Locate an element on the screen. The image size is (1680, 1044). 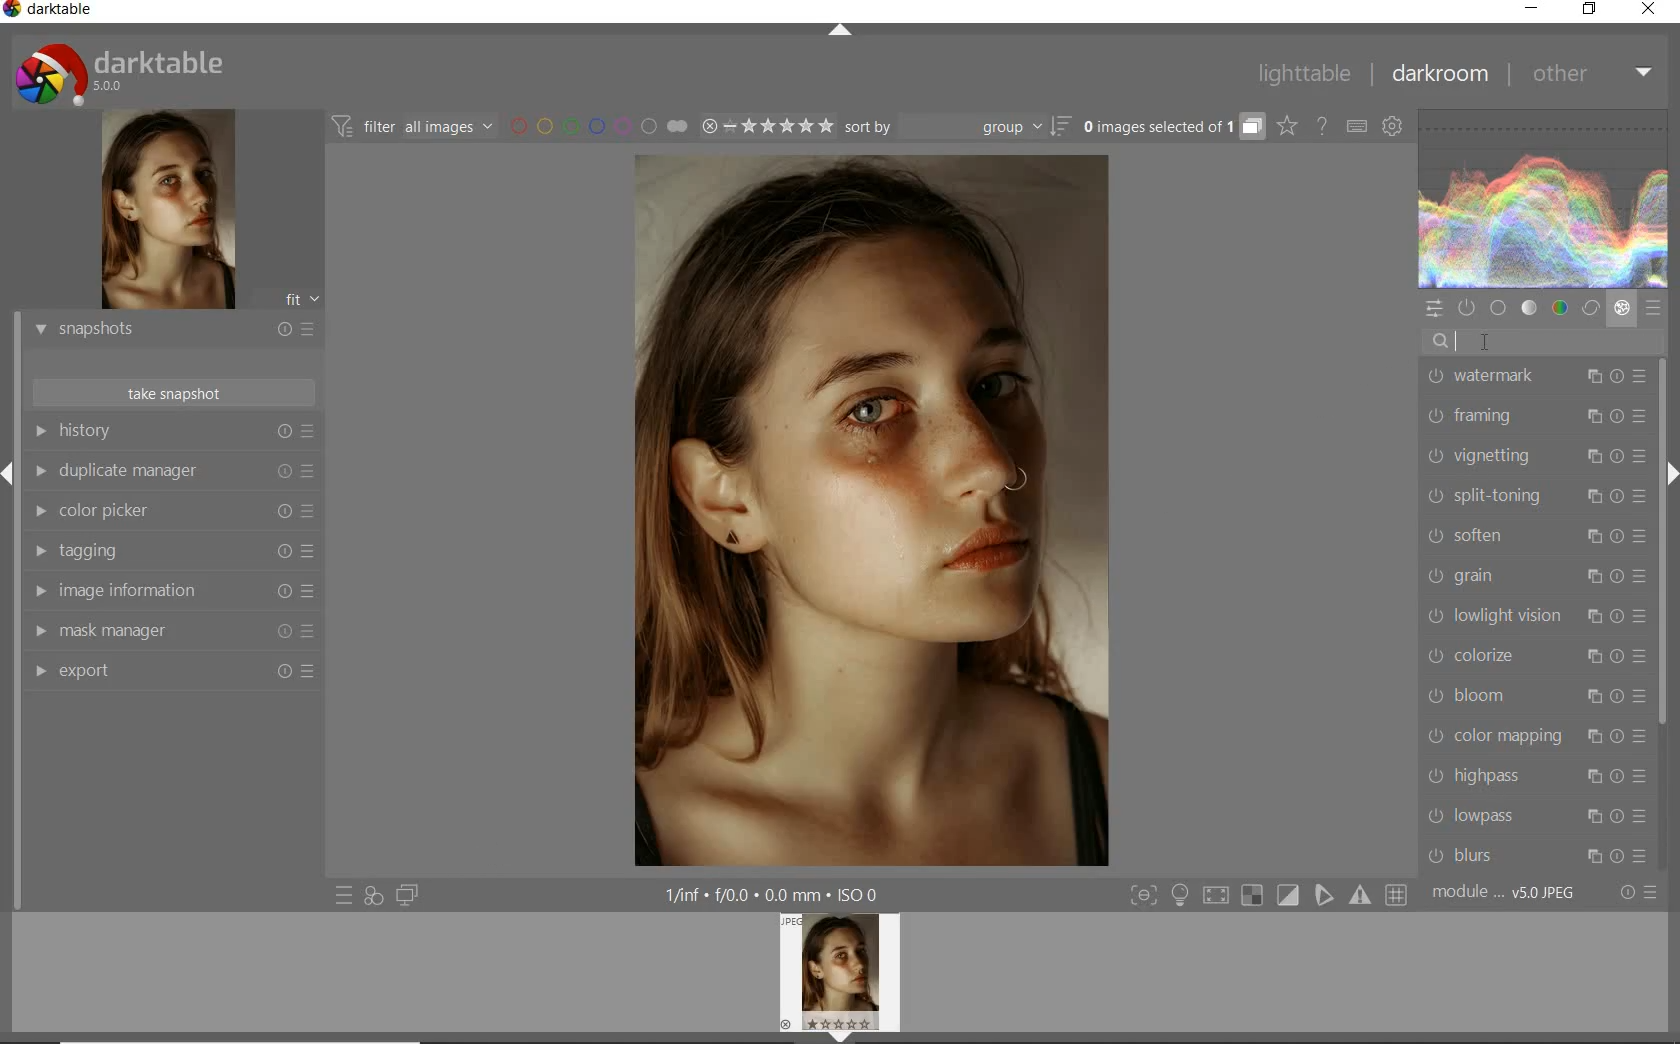
quick access to presets is located at coordinates (345, 894).